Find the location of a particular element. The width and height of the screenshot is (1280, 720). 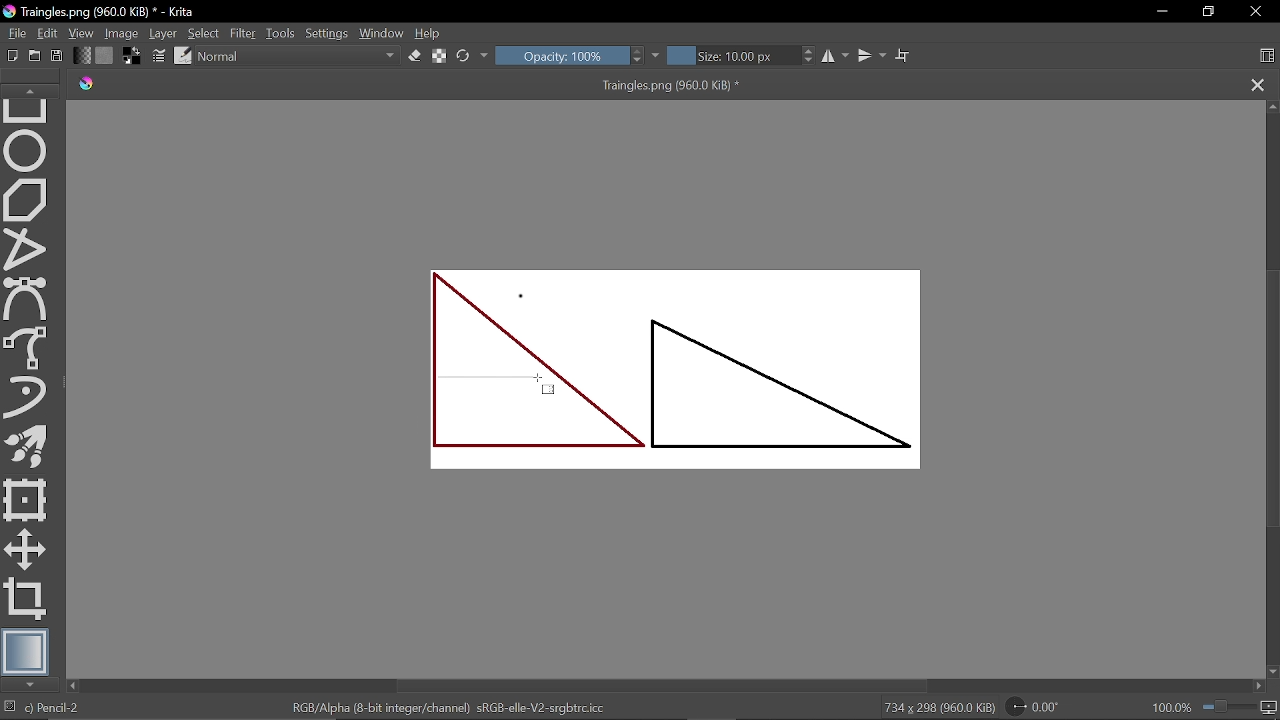

Horizontal mirror is located at coordinates (833, 58).